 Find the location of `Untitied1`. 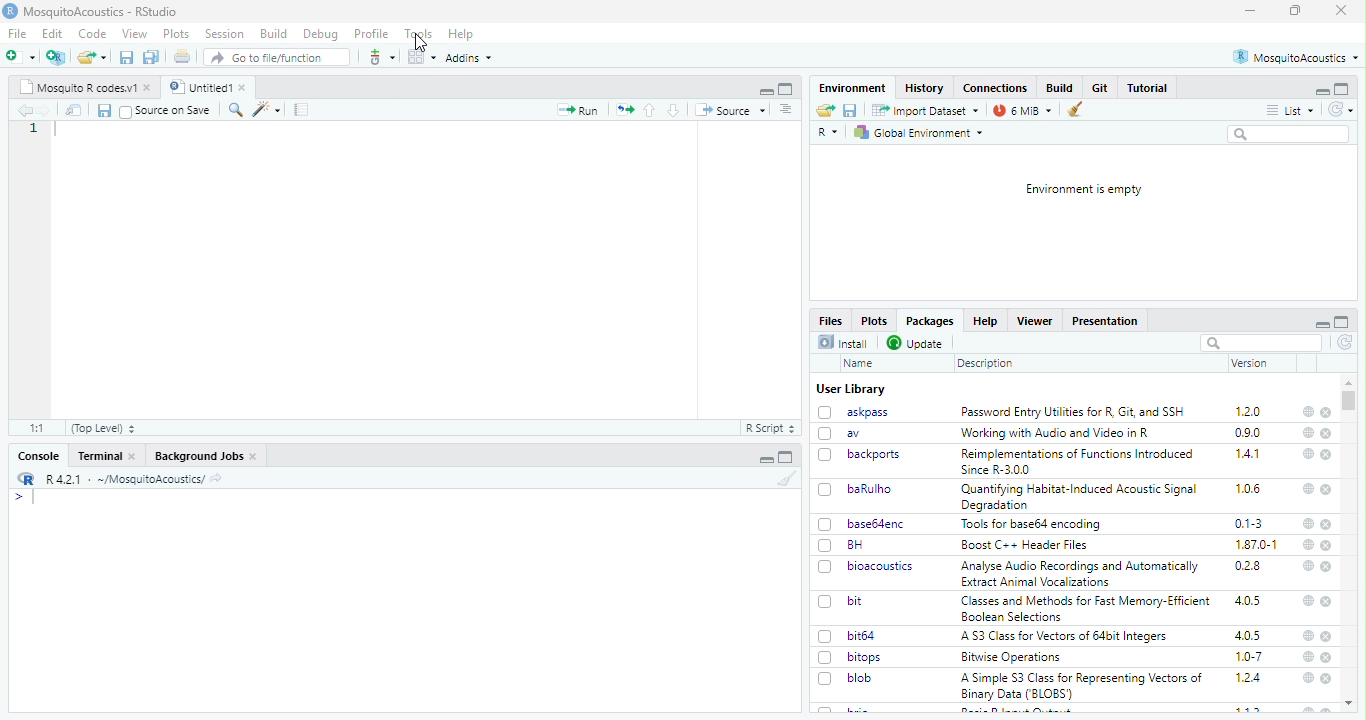

Untitied1 is located at coordinates (198, 87).